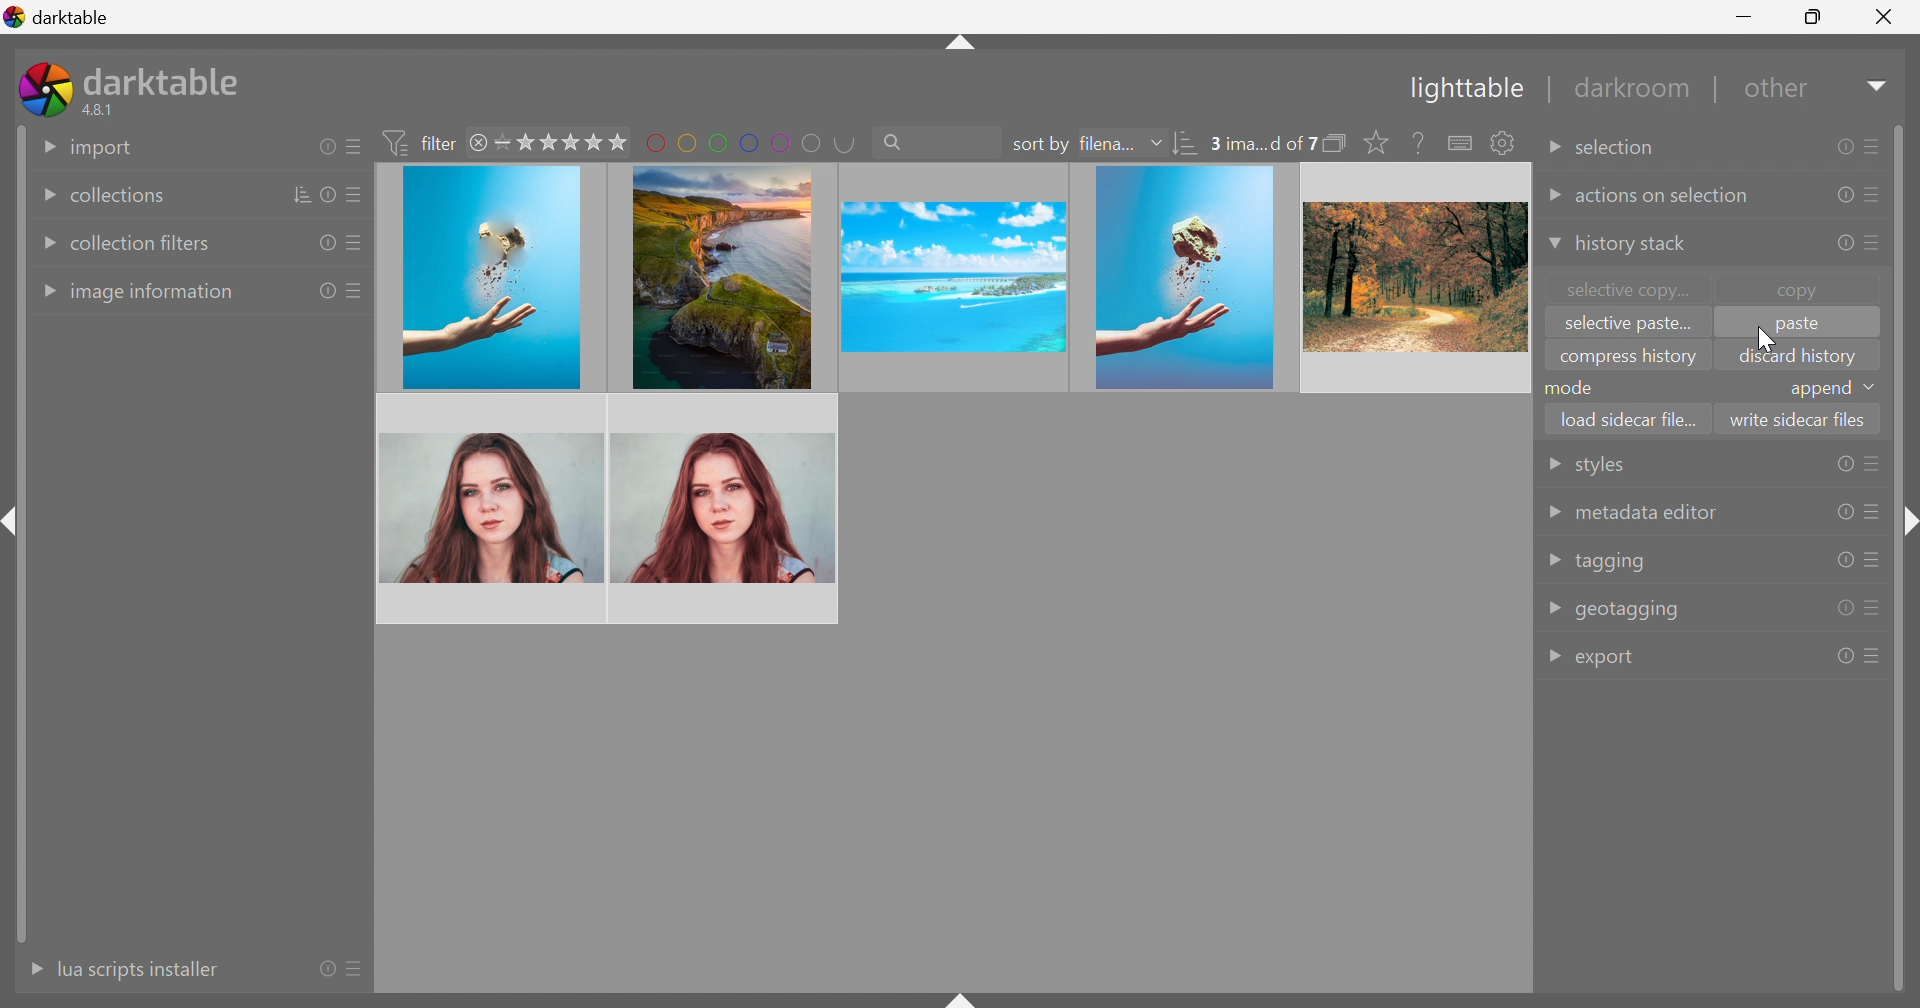  I want to click on define shortcuts, so click(1462, 143).